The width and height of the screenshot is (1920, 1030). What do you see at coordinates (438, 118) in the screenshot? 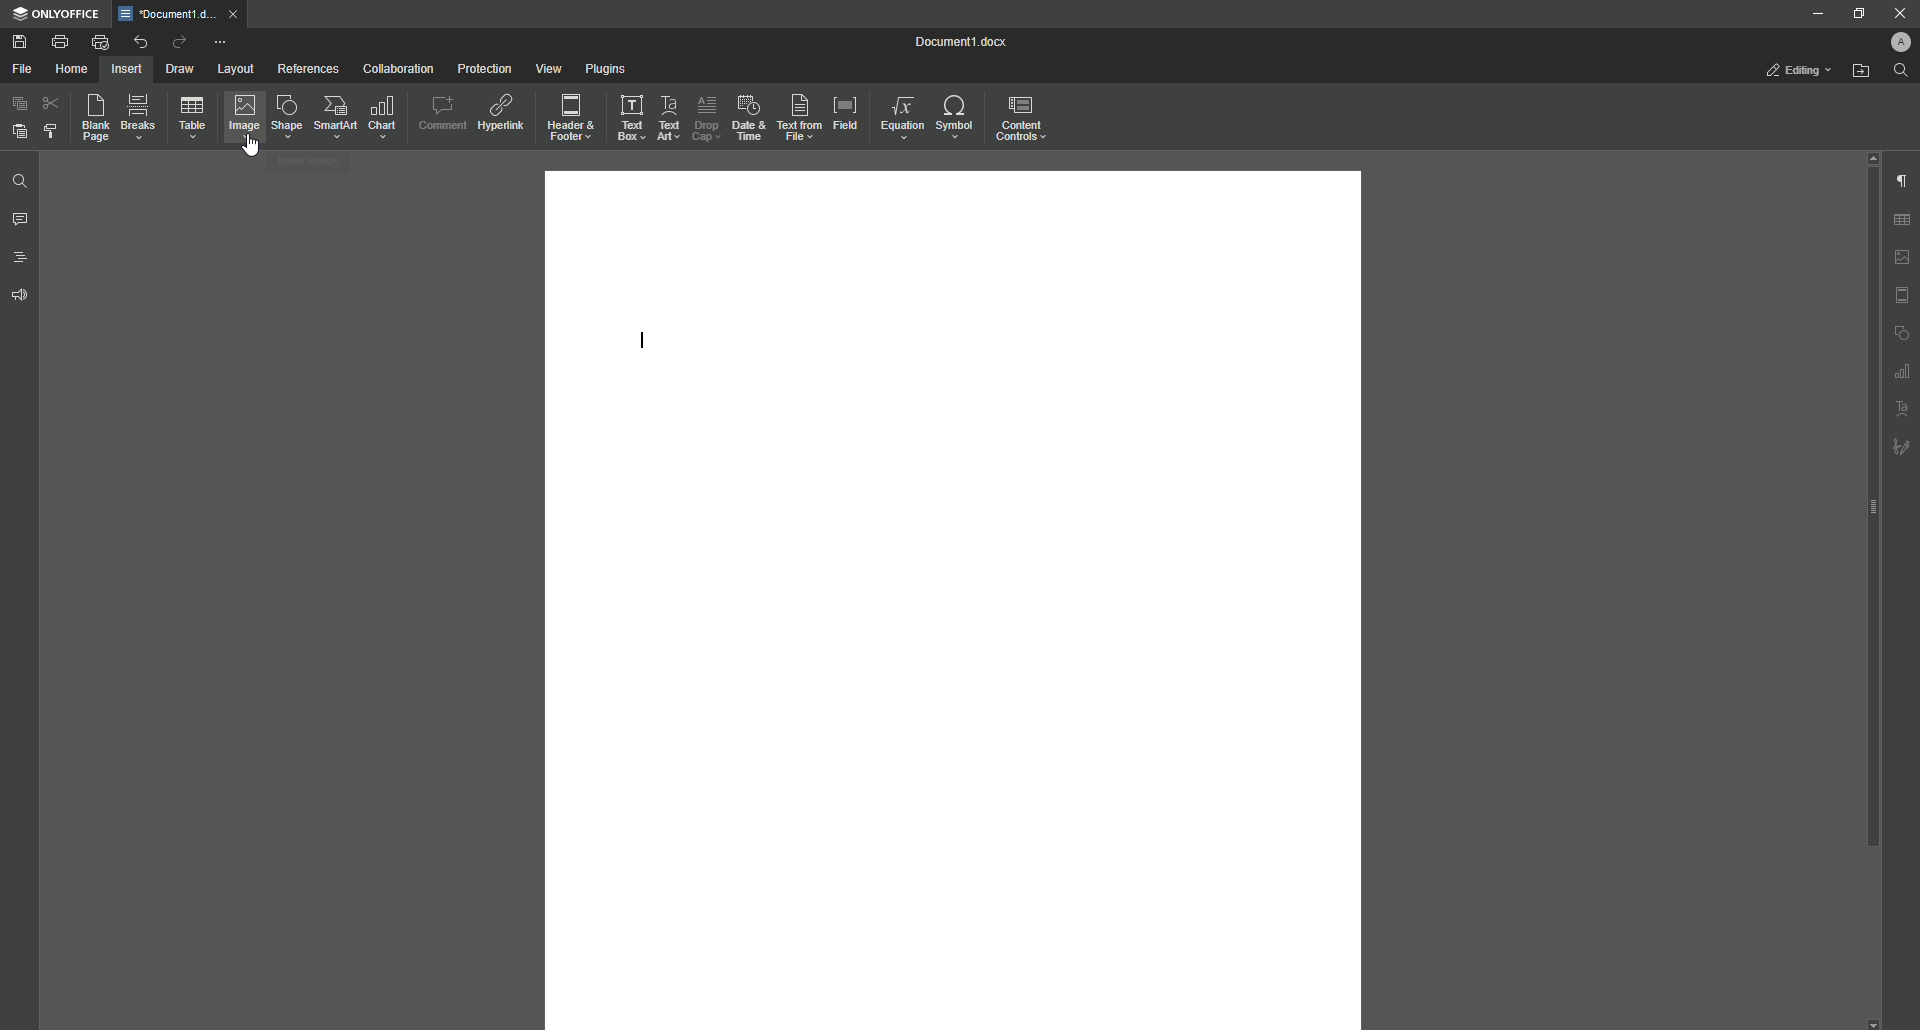
I see `Comment` at bounding box center [438, 118].